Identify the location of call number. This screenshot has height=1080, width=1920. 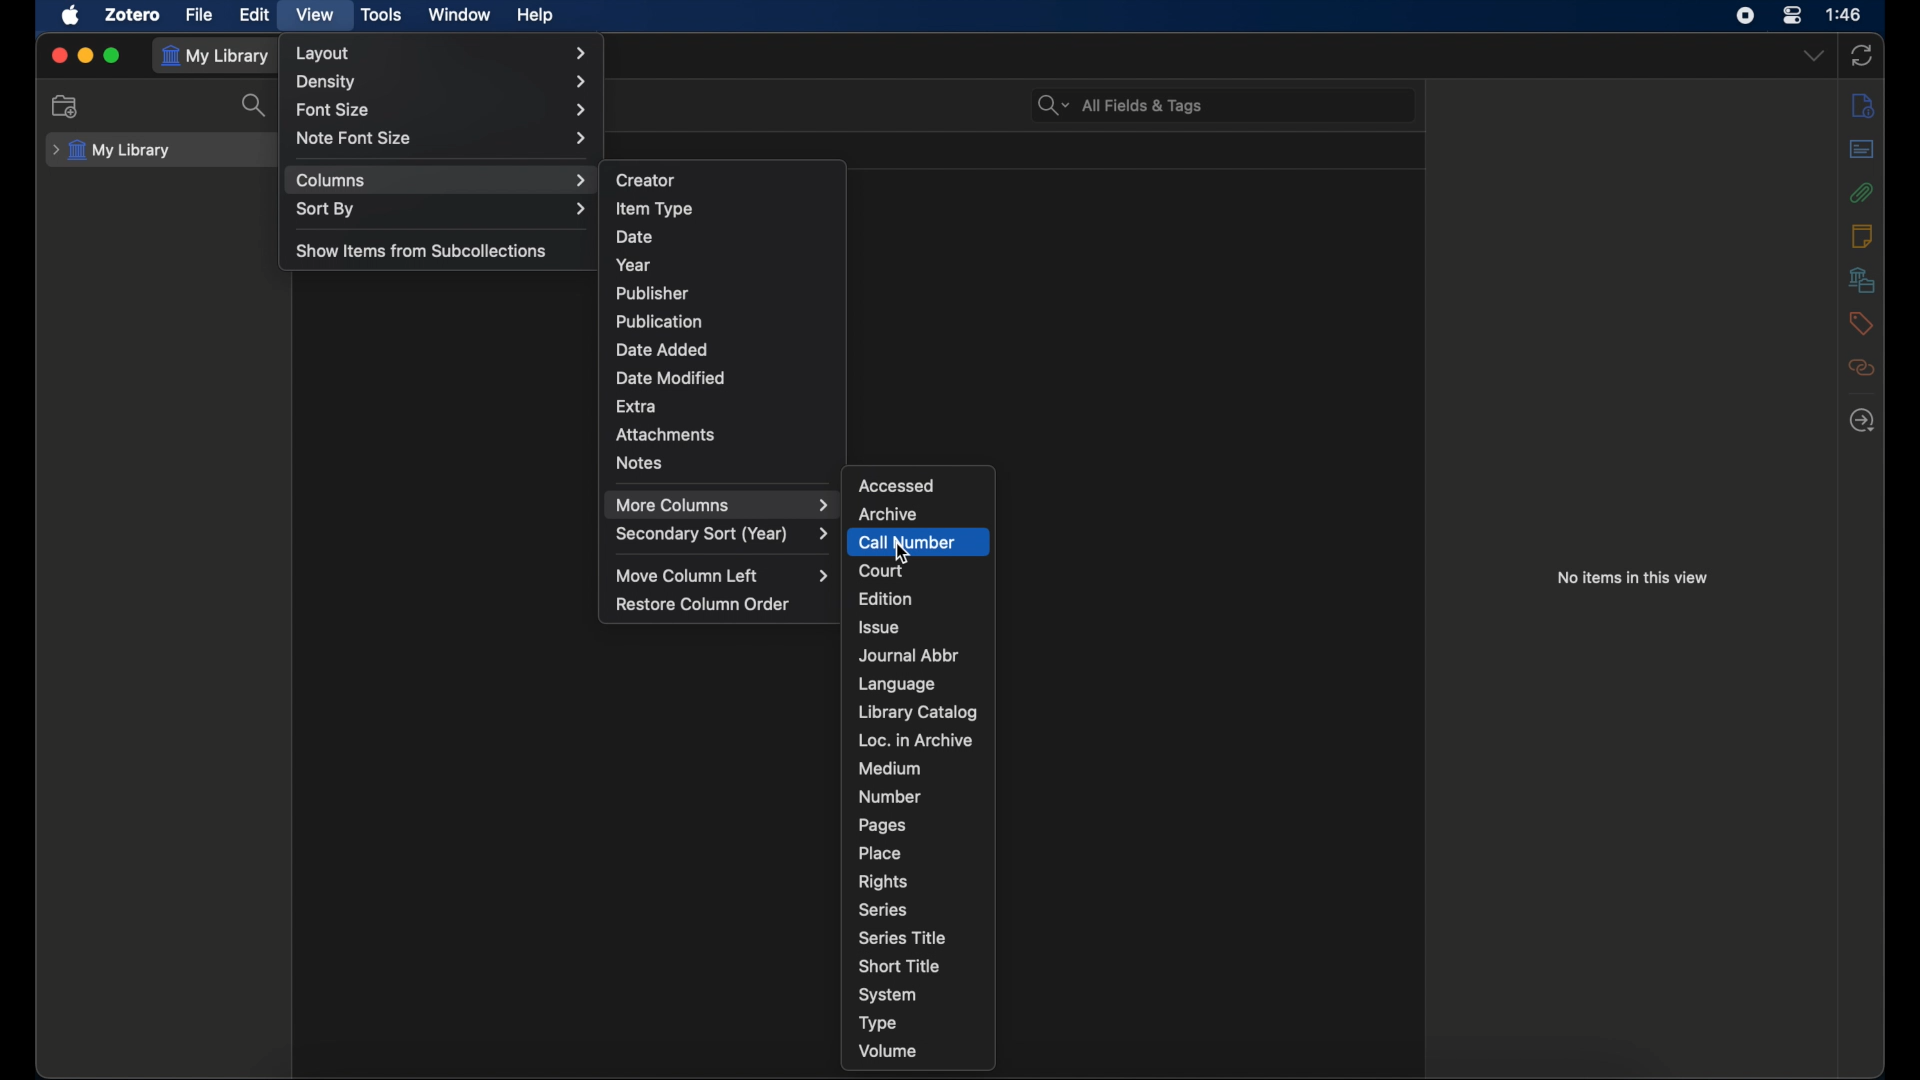
(917, 542).